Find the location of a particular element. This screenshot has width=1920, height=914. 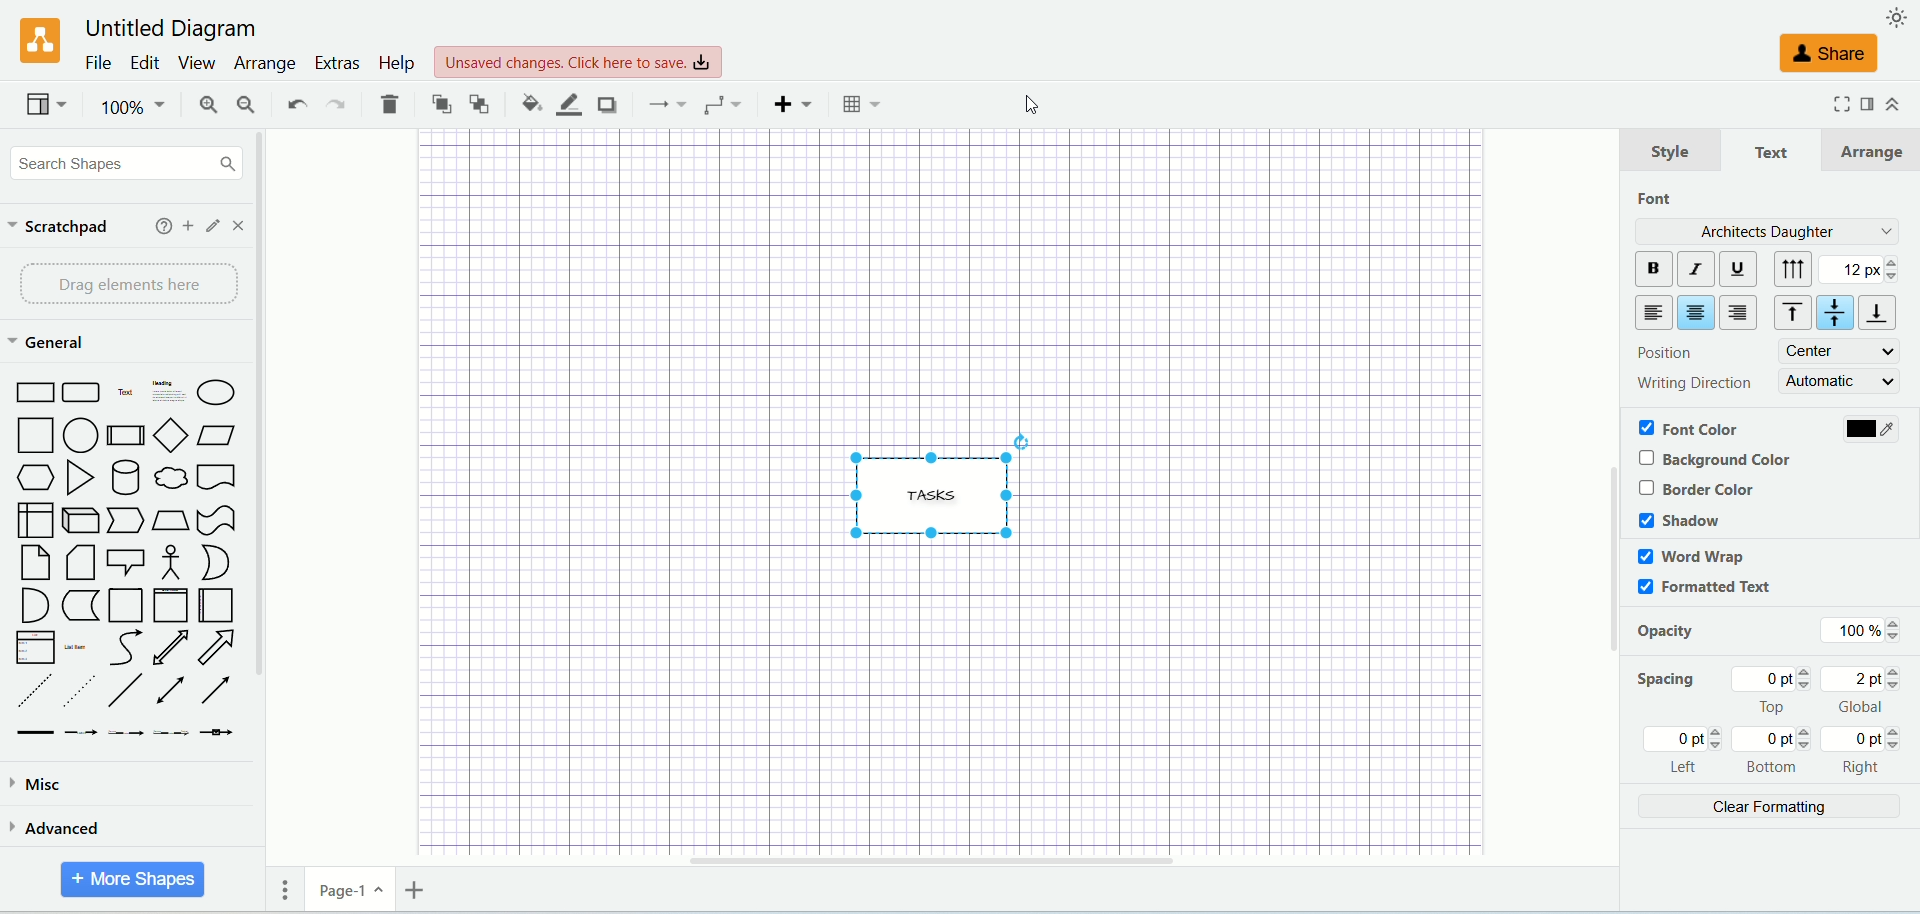

right is located at coordinates (1741, 313).